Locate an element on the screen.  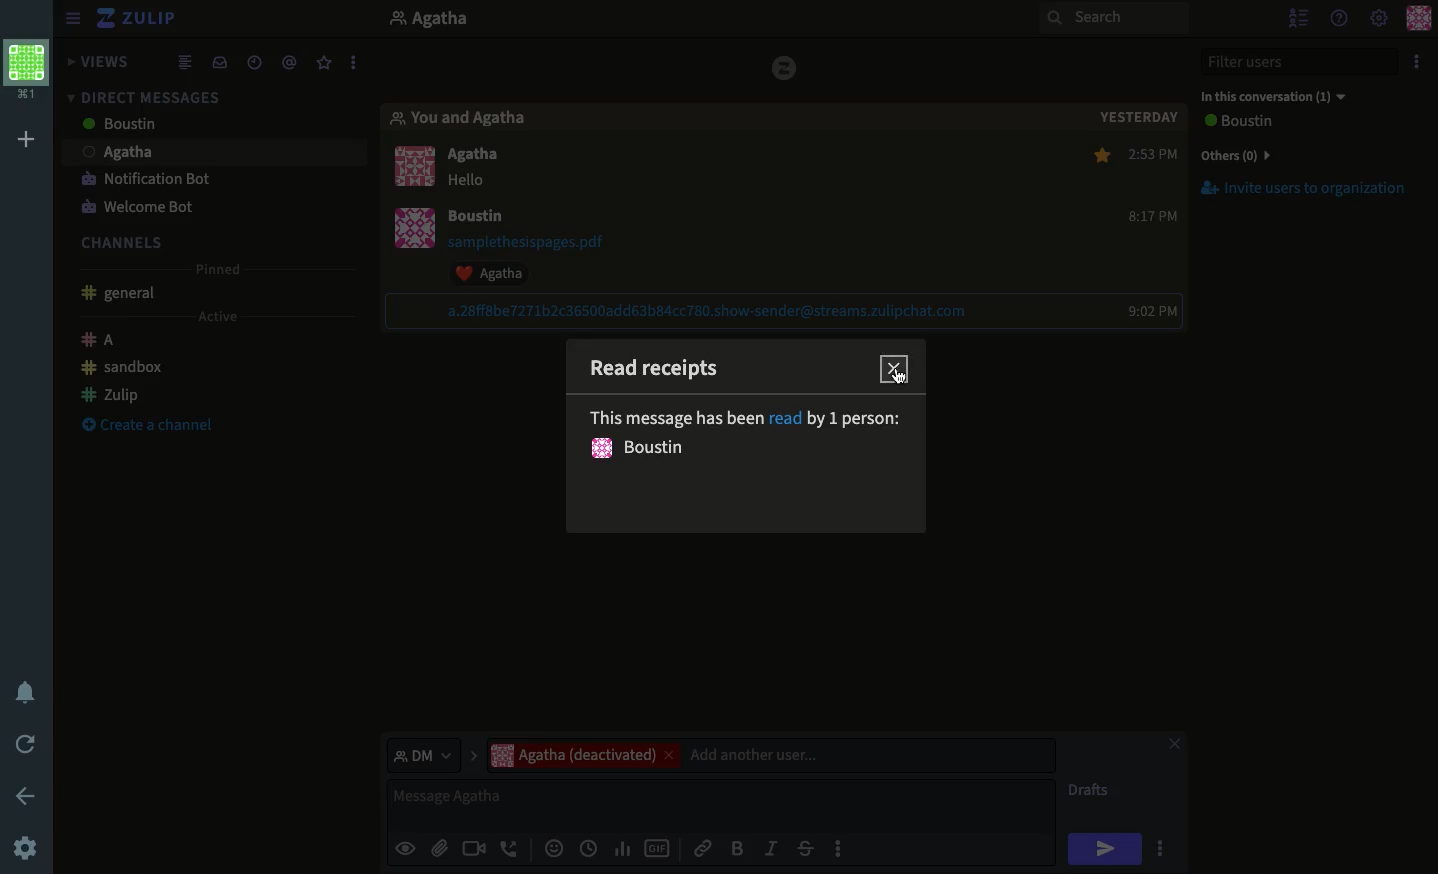
Hide menu is located at coordinates (73, 16).